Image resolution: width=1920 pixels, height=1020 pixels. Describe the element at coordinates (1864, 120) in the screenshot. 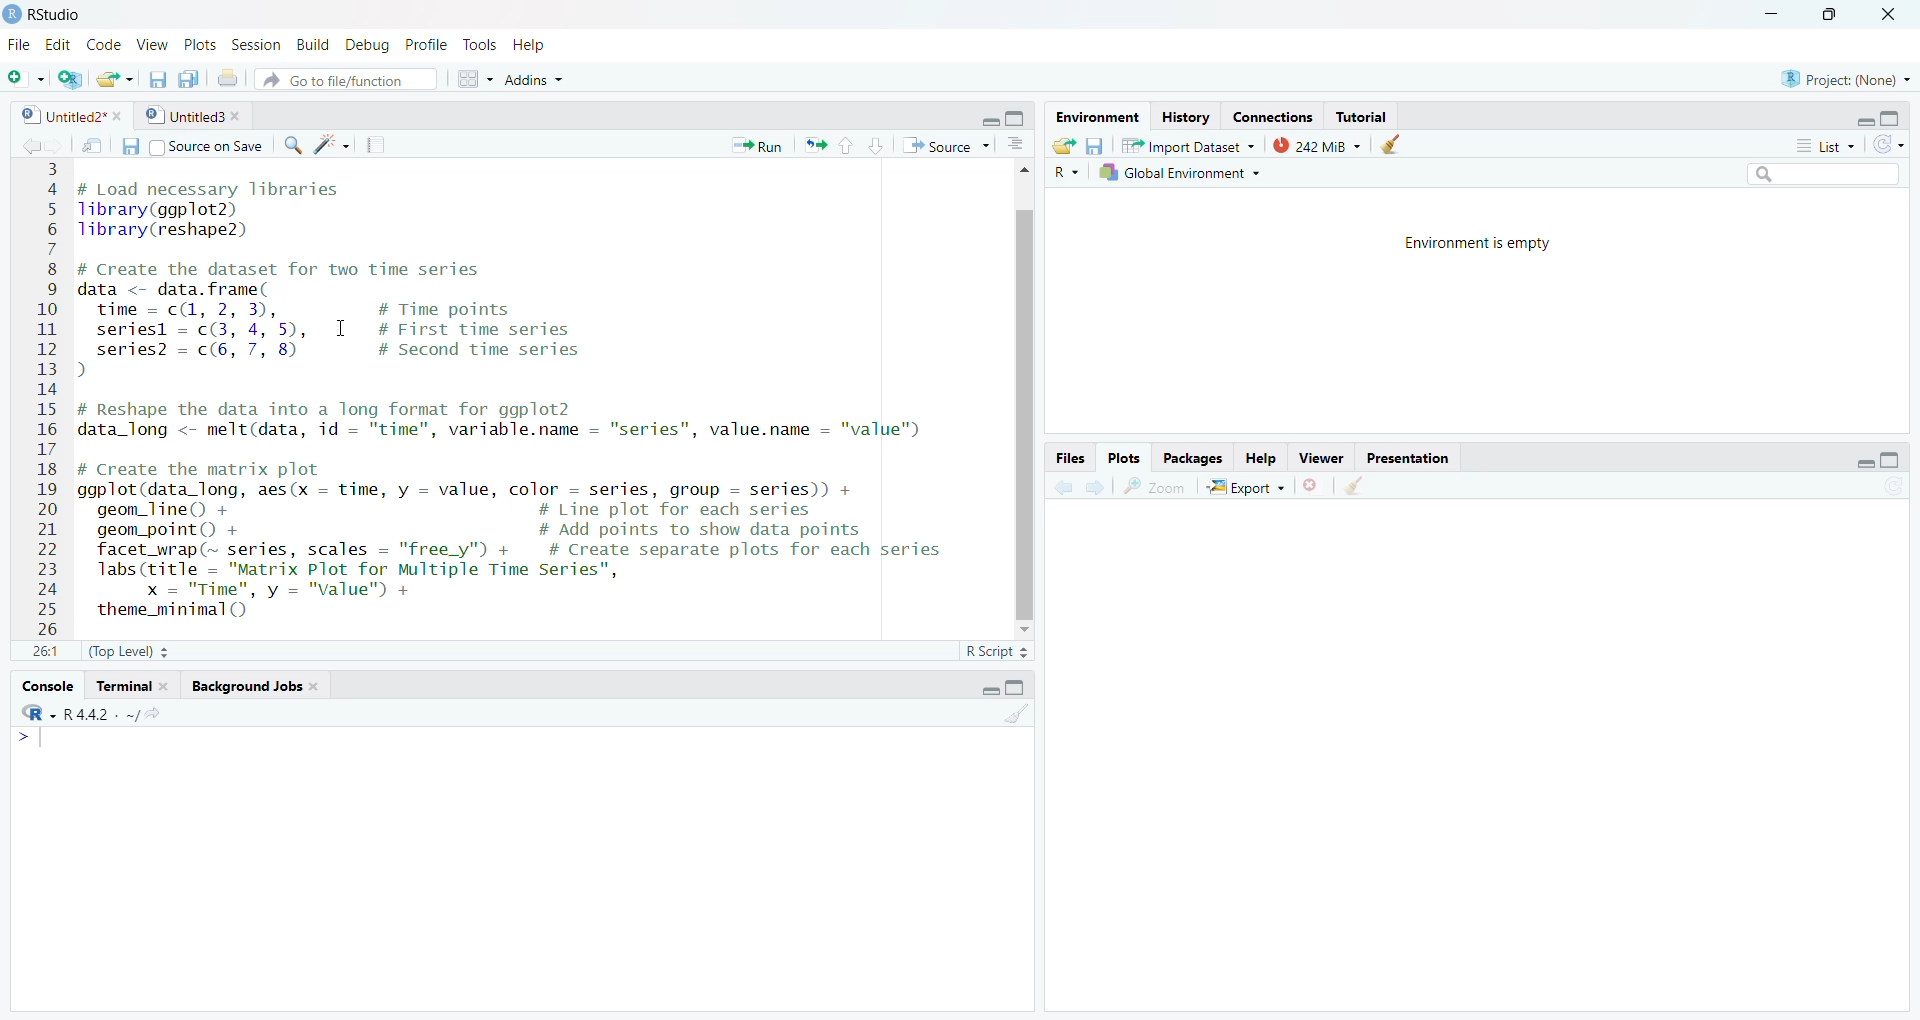

I see `minimize` at that location.